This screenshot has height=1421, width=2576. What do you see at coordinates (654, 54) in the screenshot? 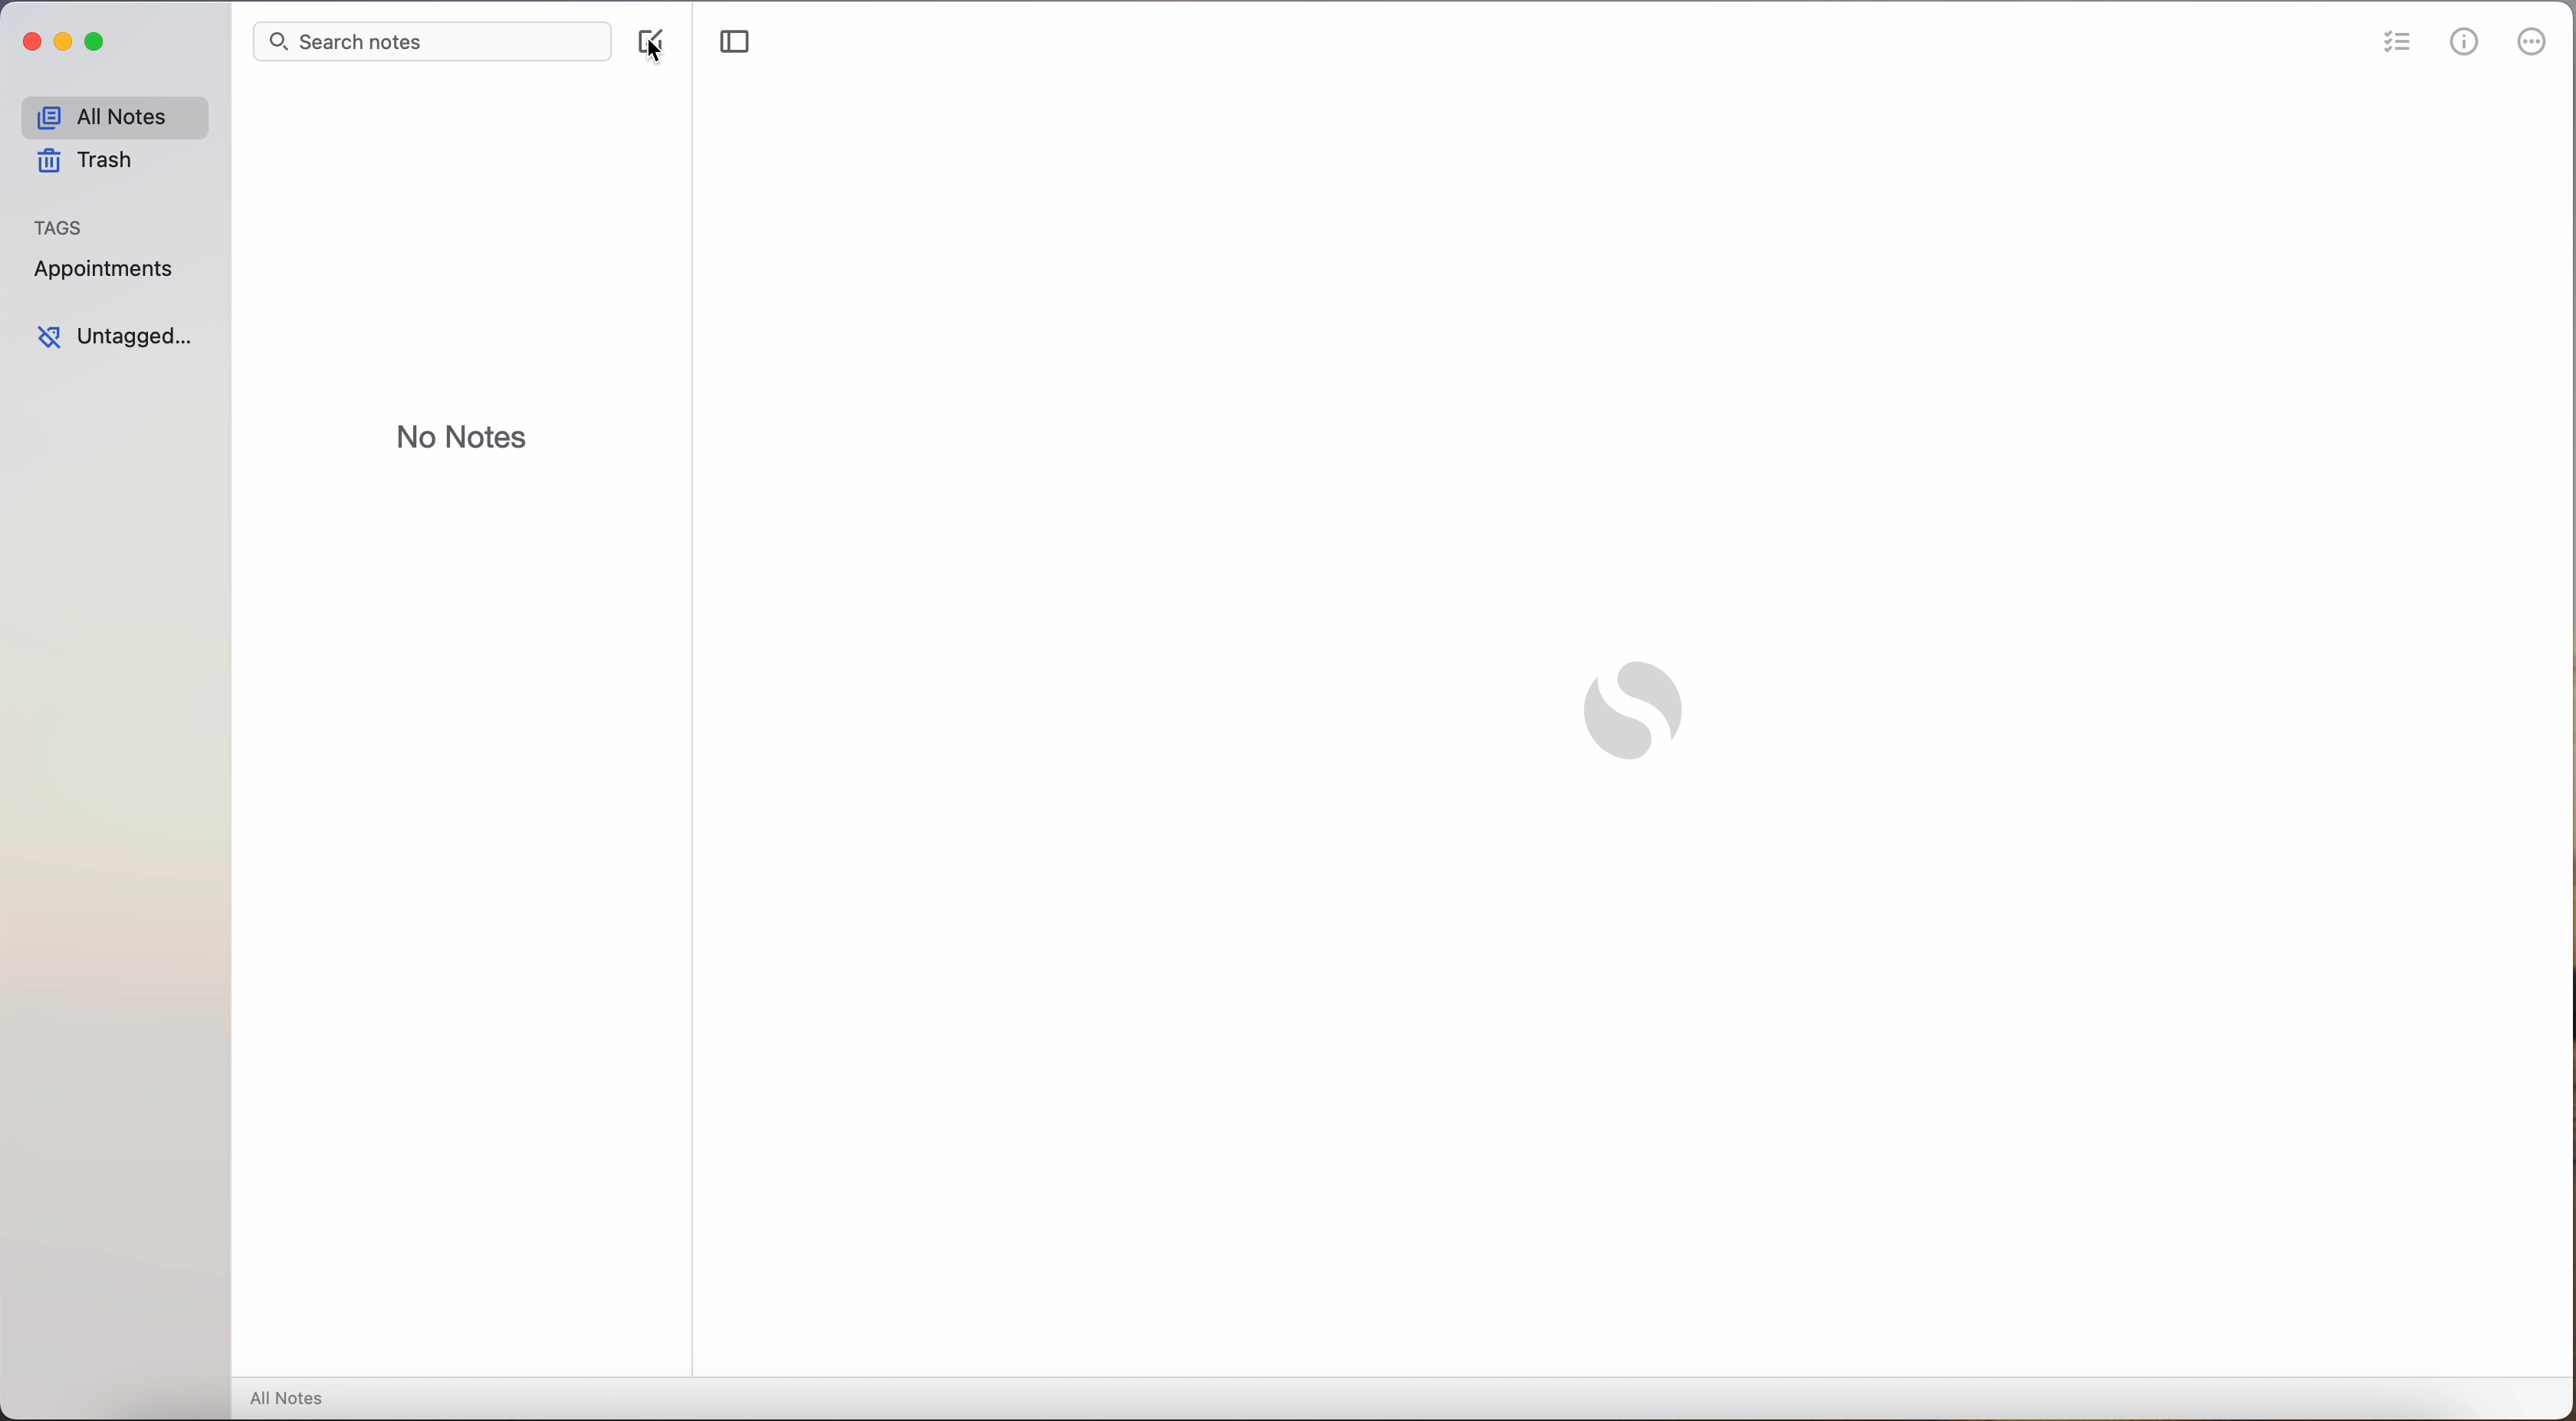
I see `cursor` at bounding box center [654, 54].